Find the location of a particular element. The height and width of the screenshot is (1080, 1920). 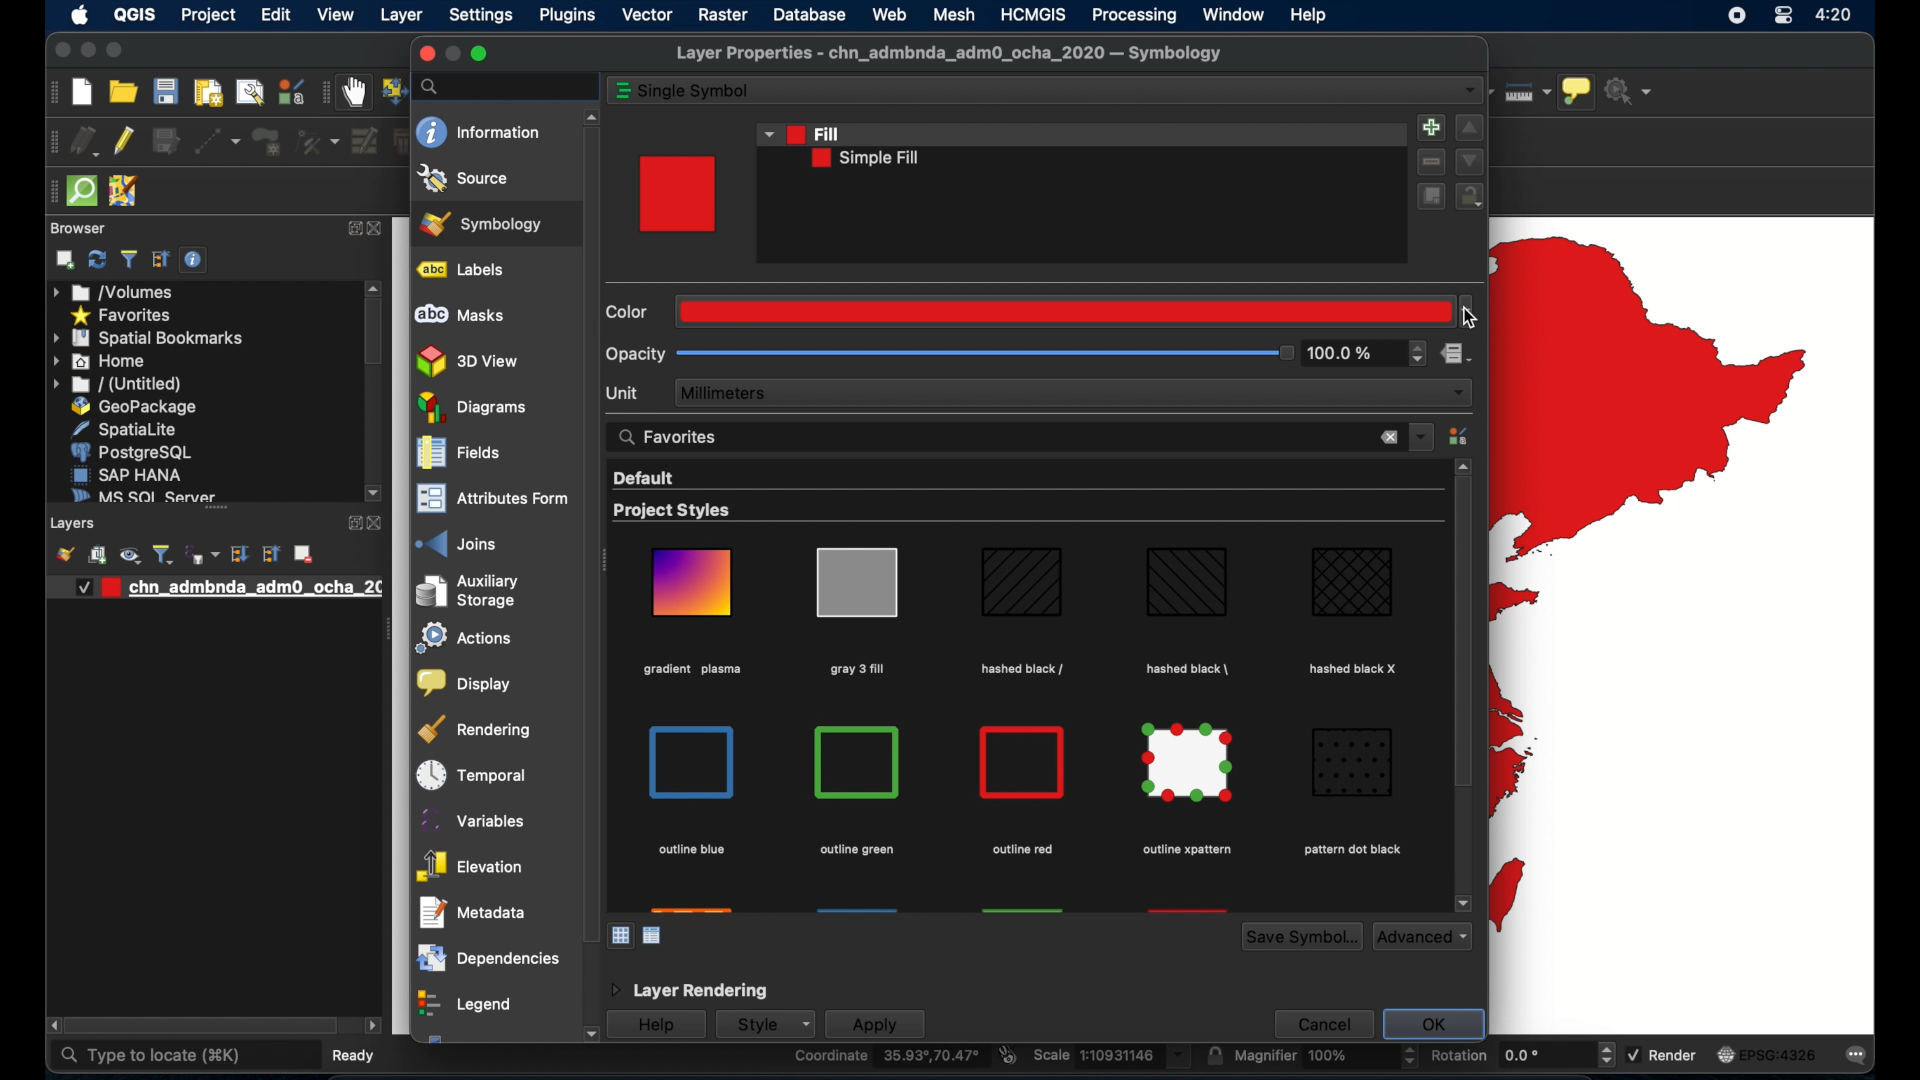

scroll down arrow is located at coordinates (1463, 903).